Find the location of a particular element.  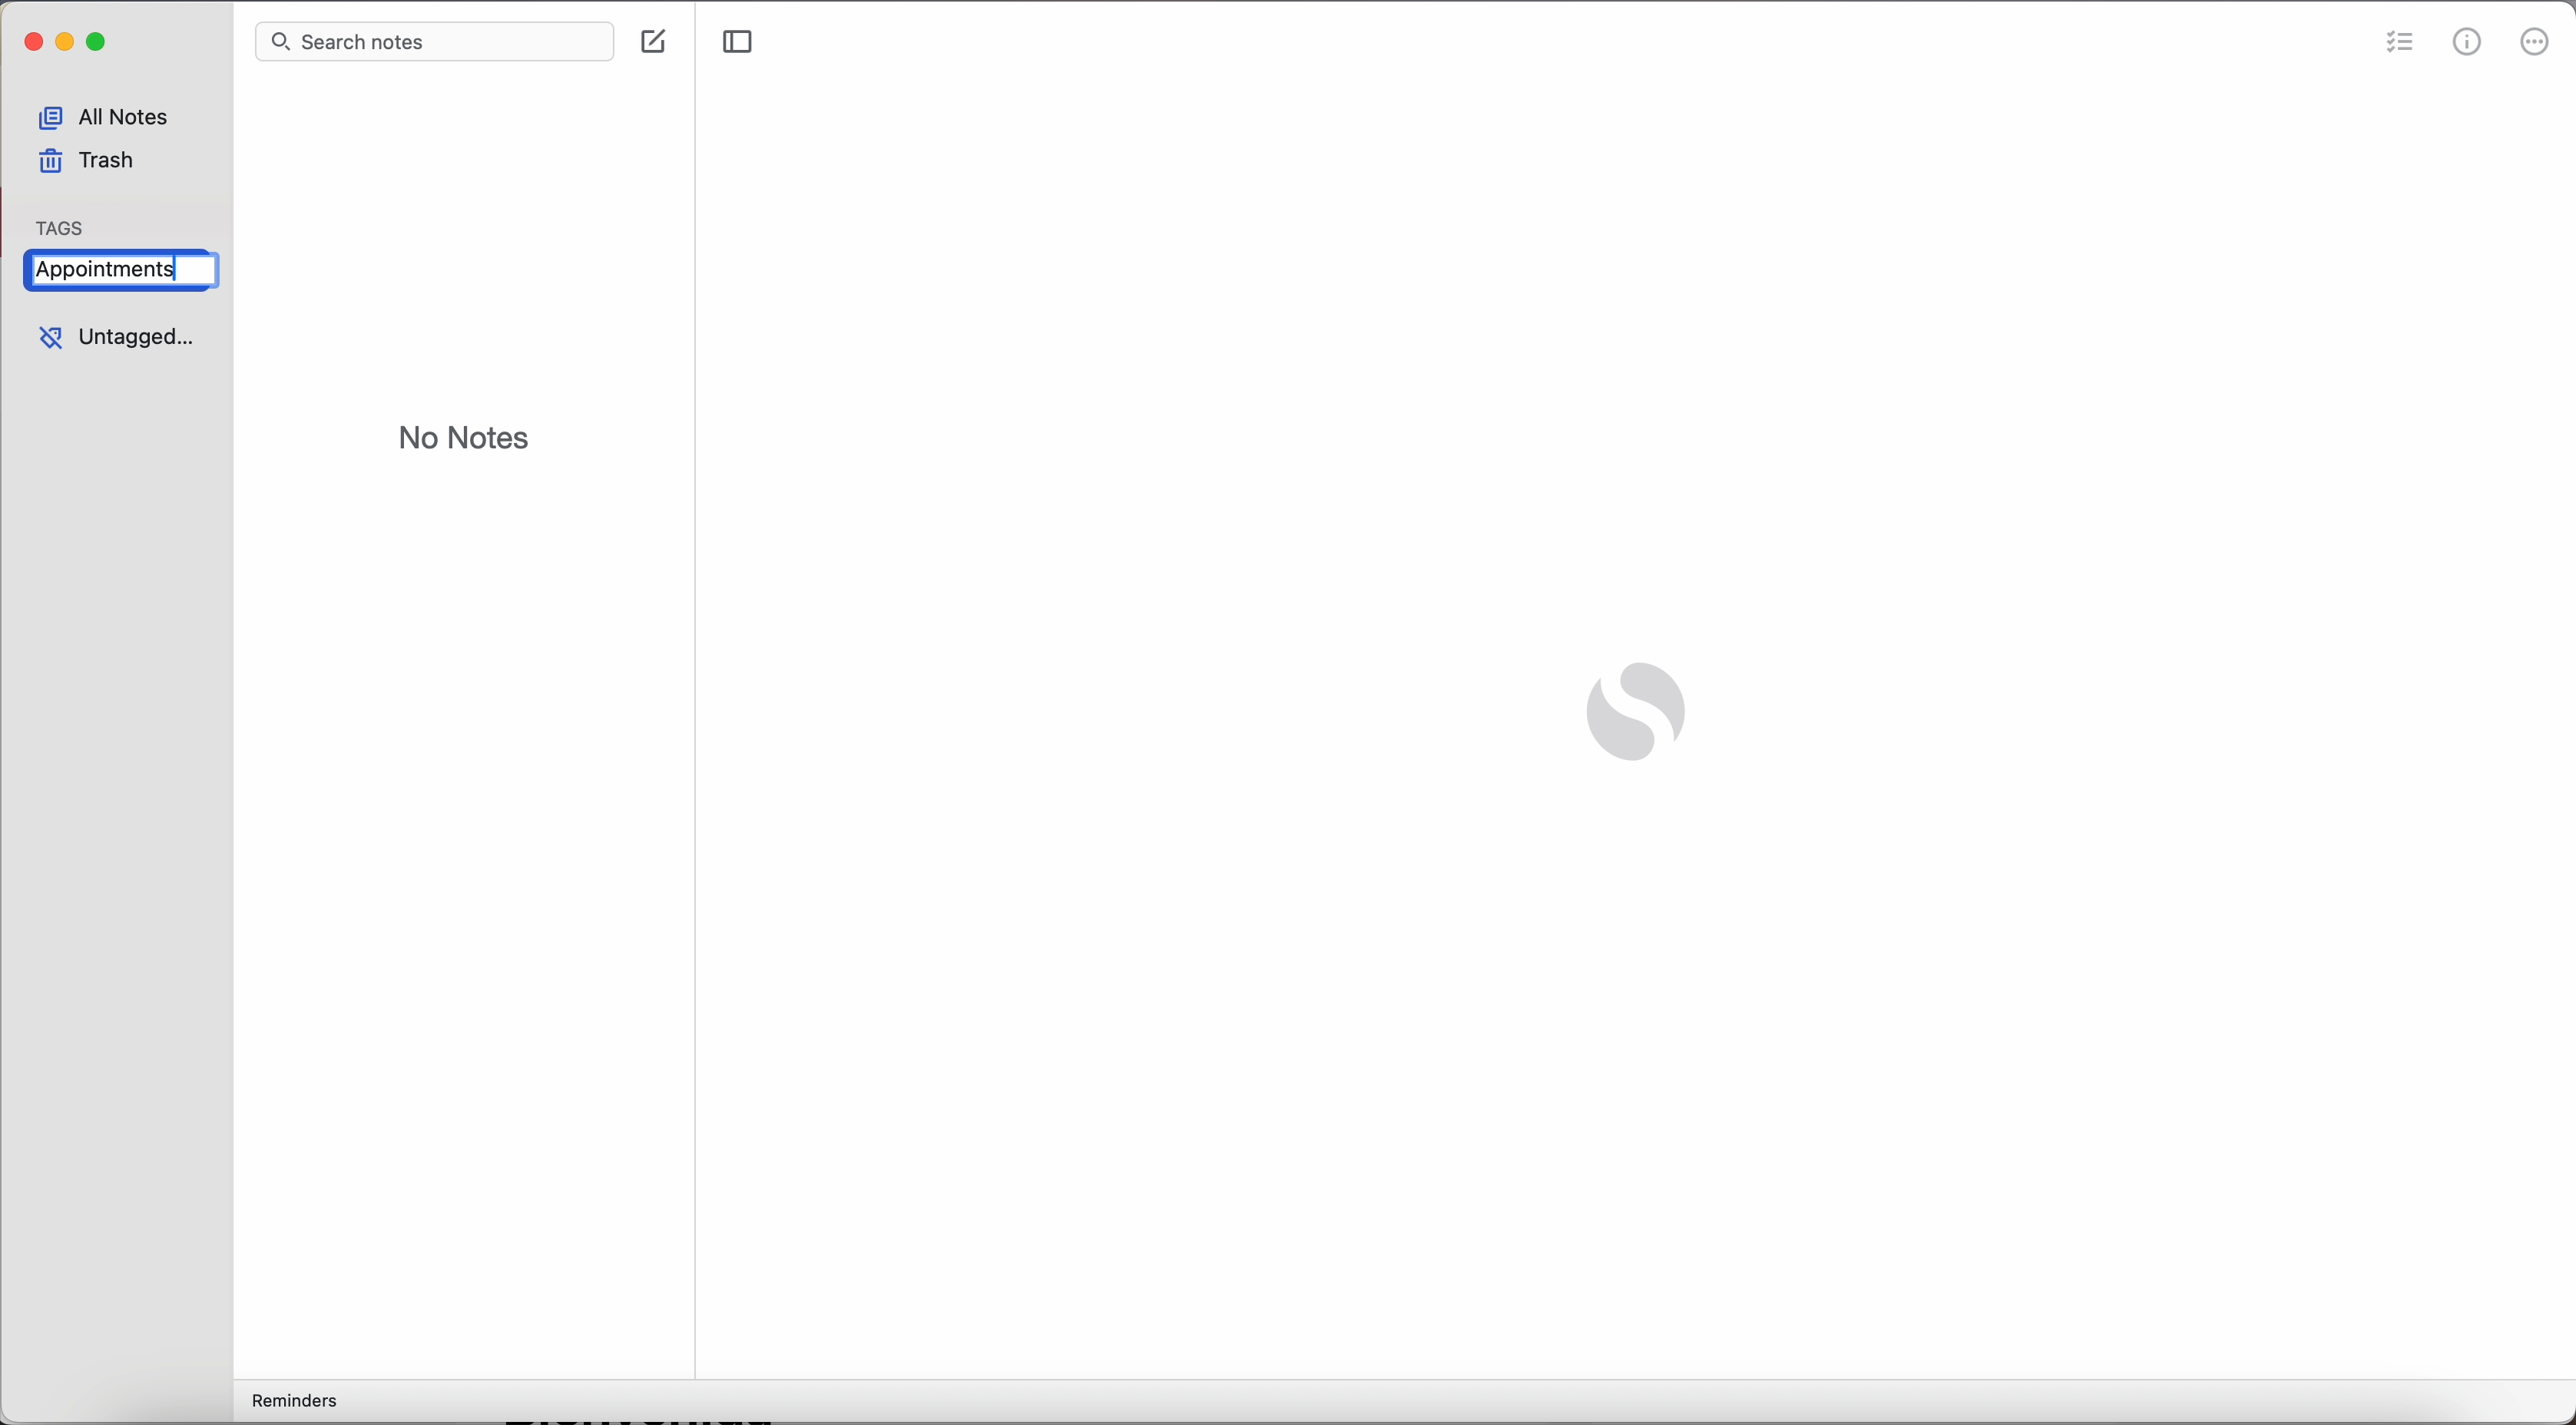

untagged is located at coordinates (113, 341).